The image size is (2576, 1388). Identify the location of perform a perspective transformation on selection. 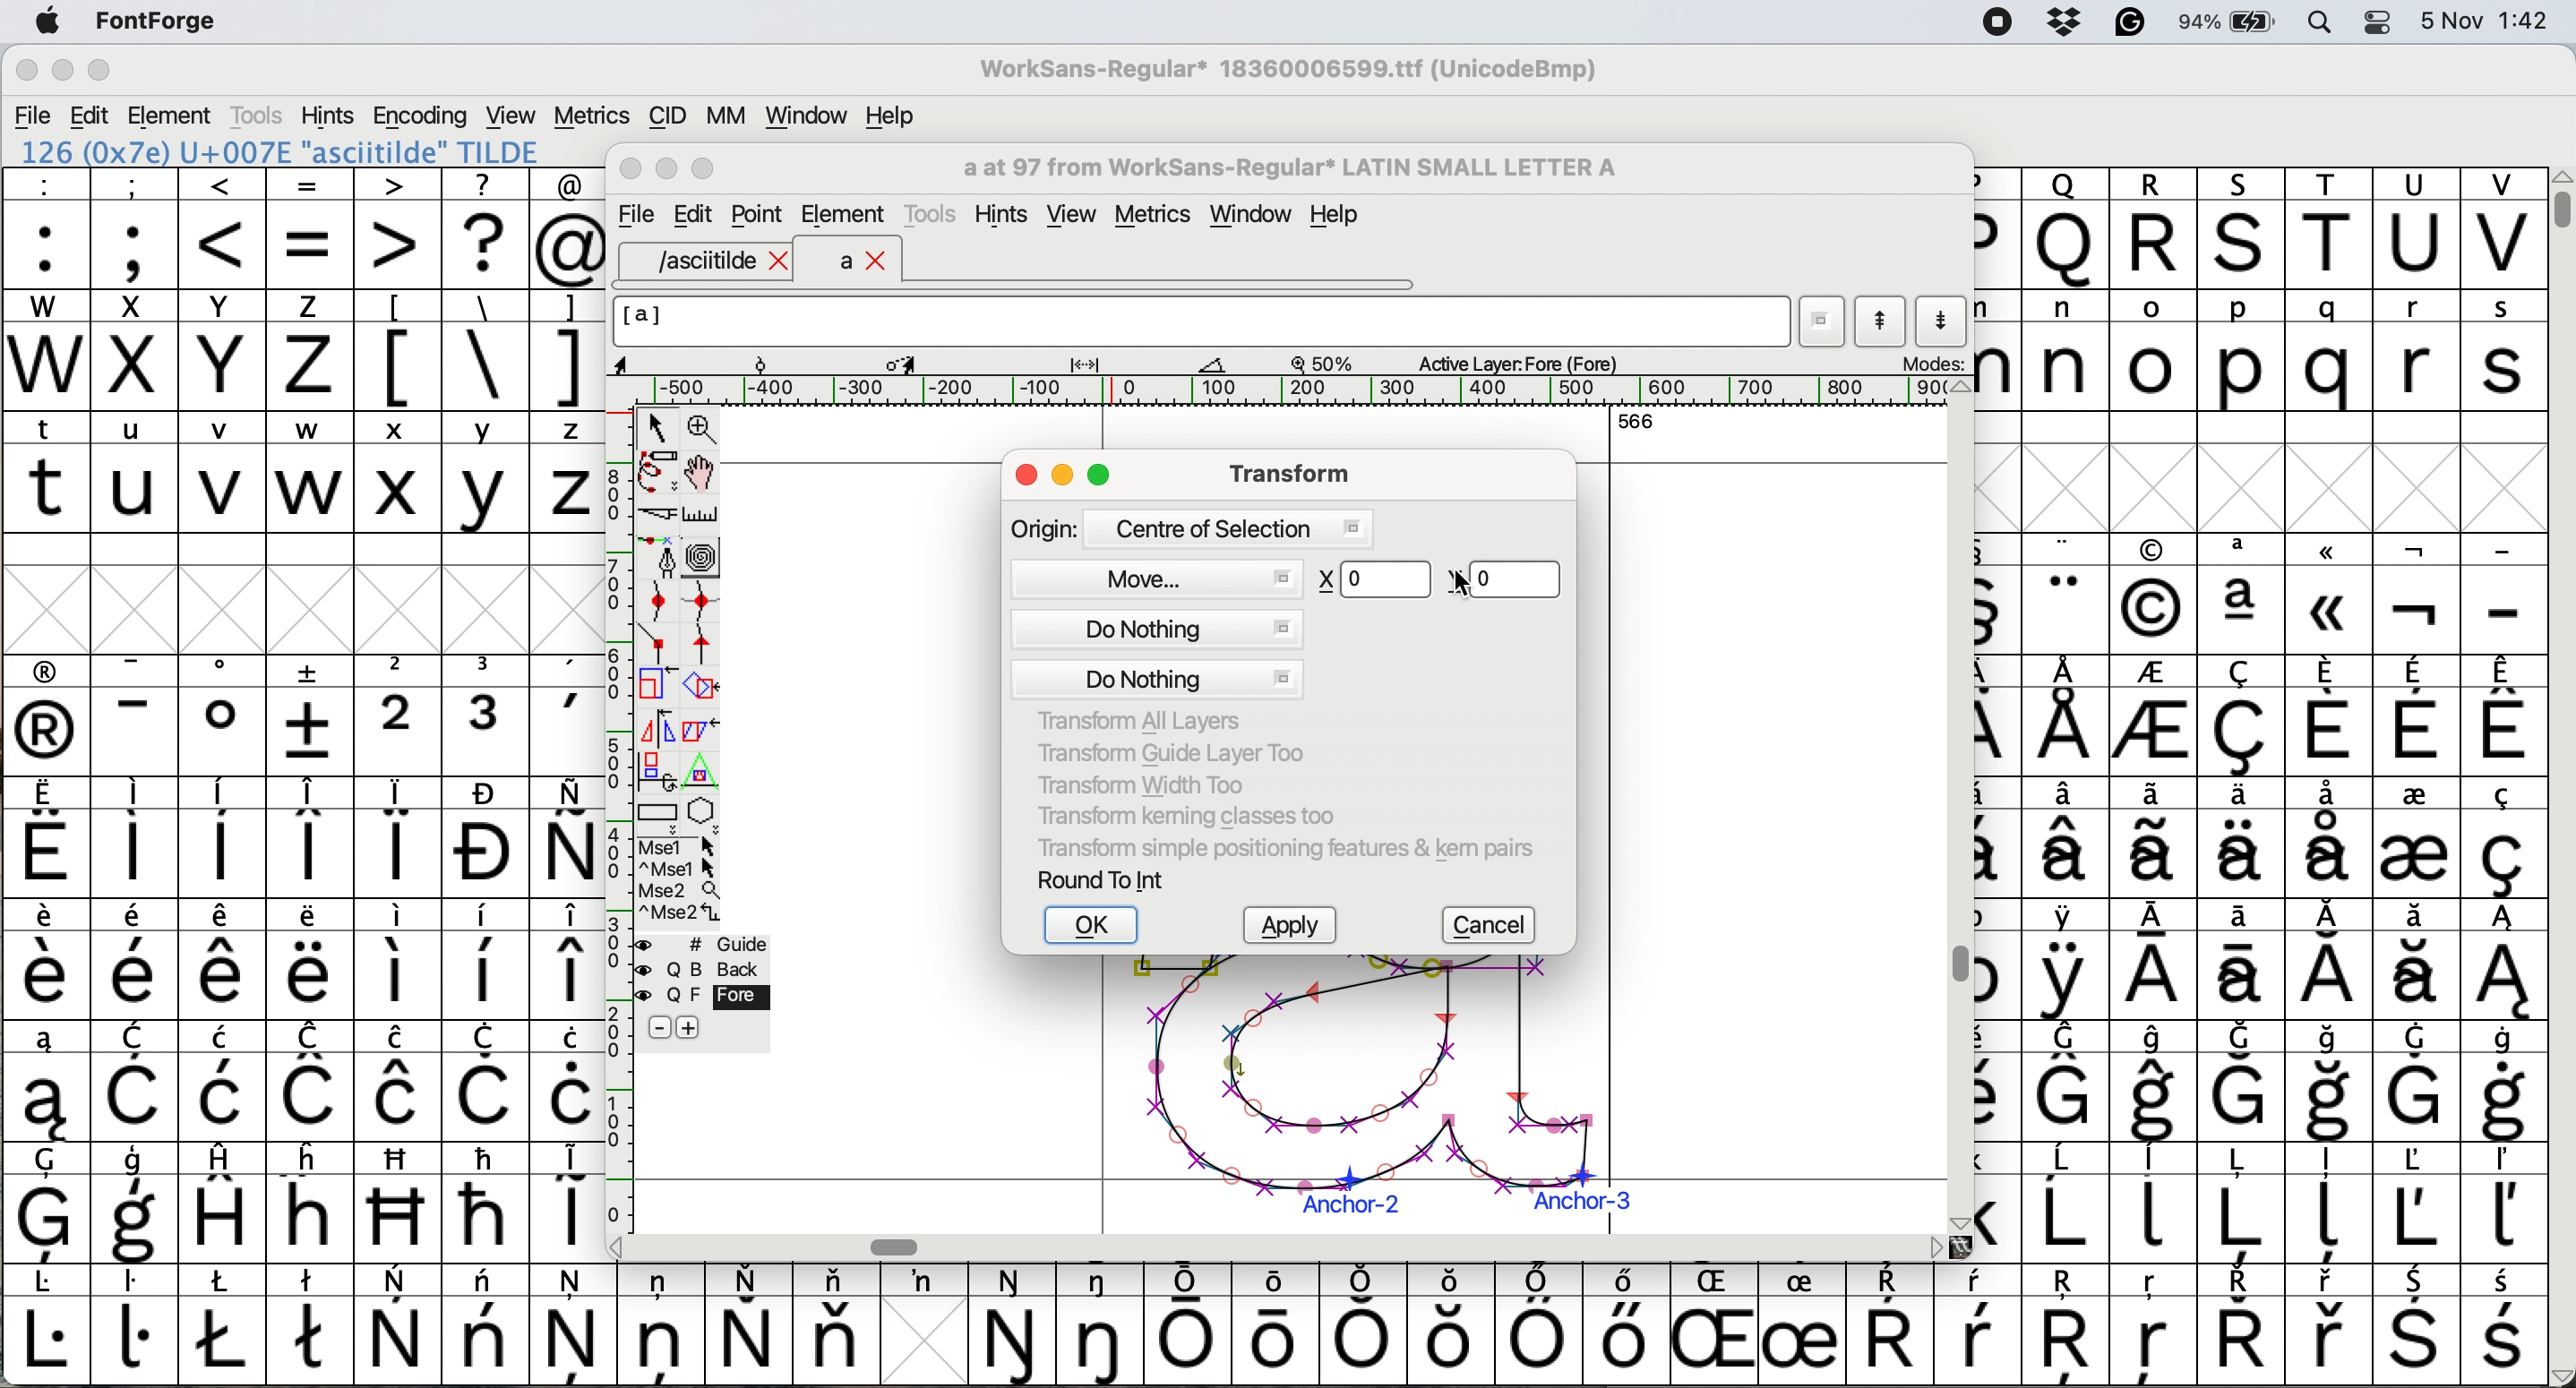
(701, 772).